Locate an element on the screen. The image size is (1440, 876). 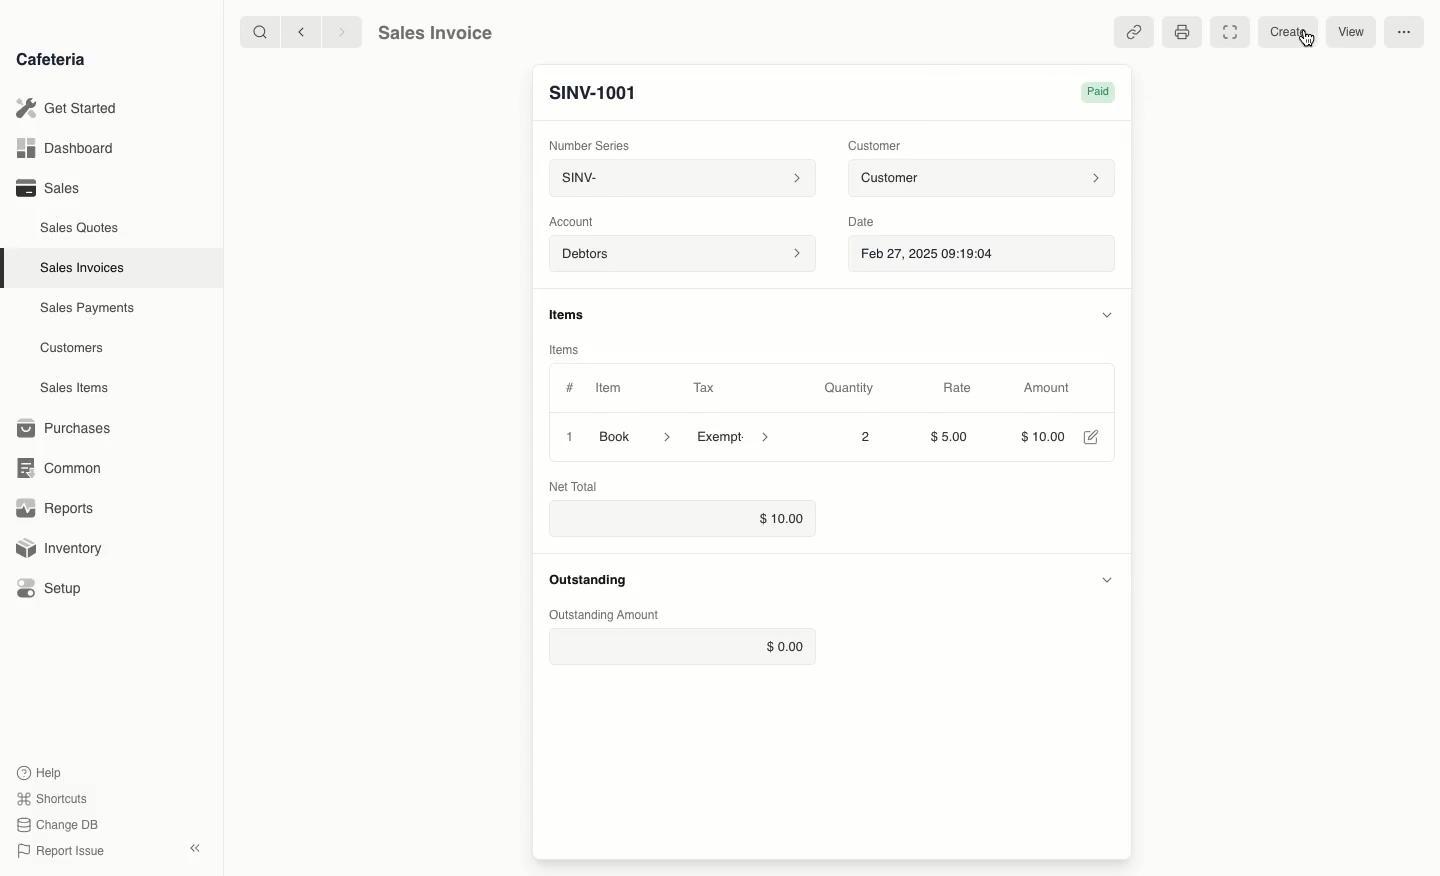
Change DB is located at coordinates (61, 824).